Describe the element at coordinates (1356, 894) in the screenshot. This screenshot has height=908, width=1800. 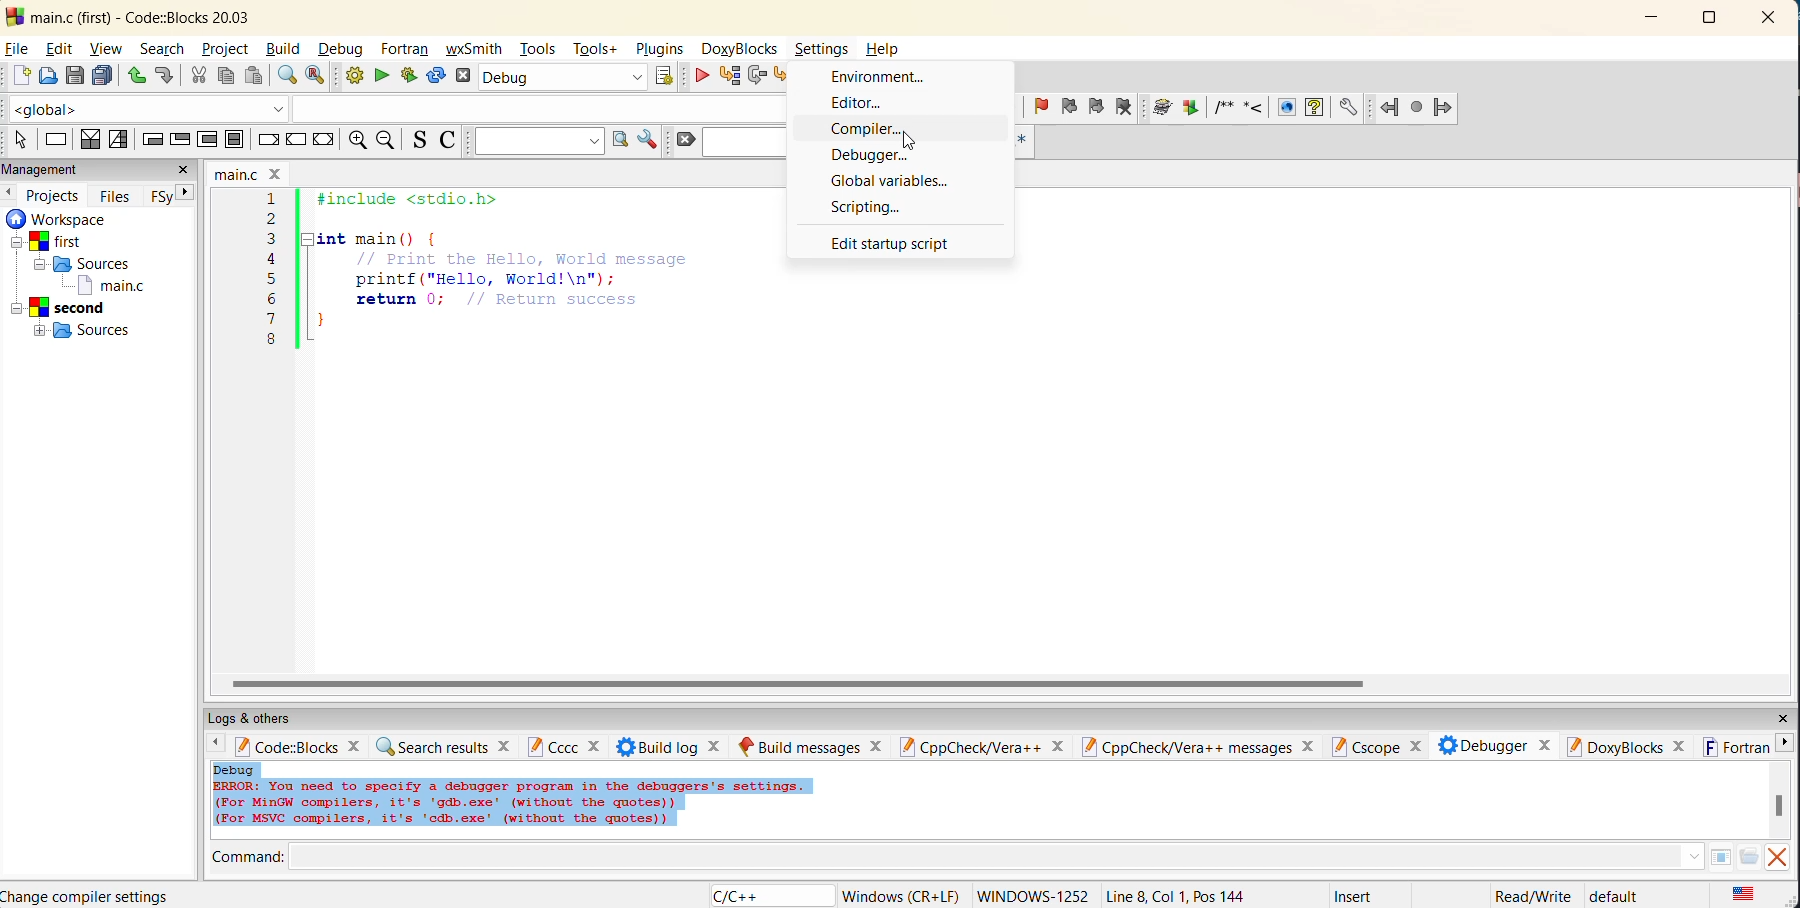
I see `Insert` at that location.